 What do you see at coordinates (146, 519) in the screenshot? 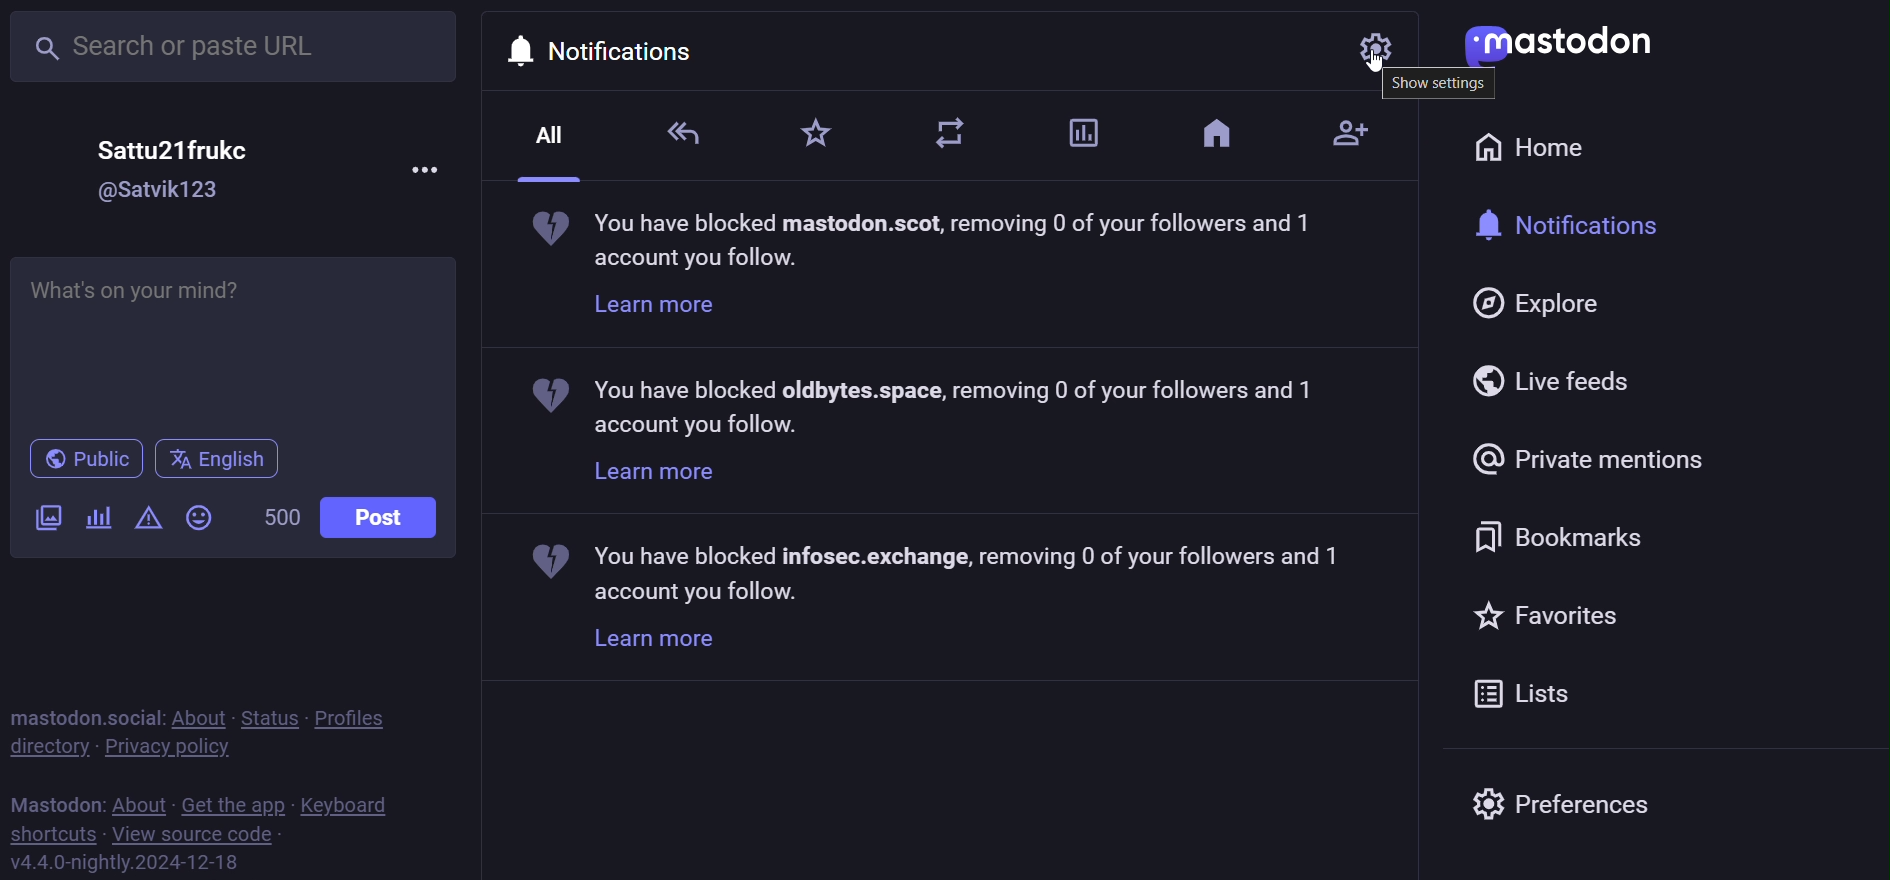
I see `content warning` at bounding box center [146, 519].